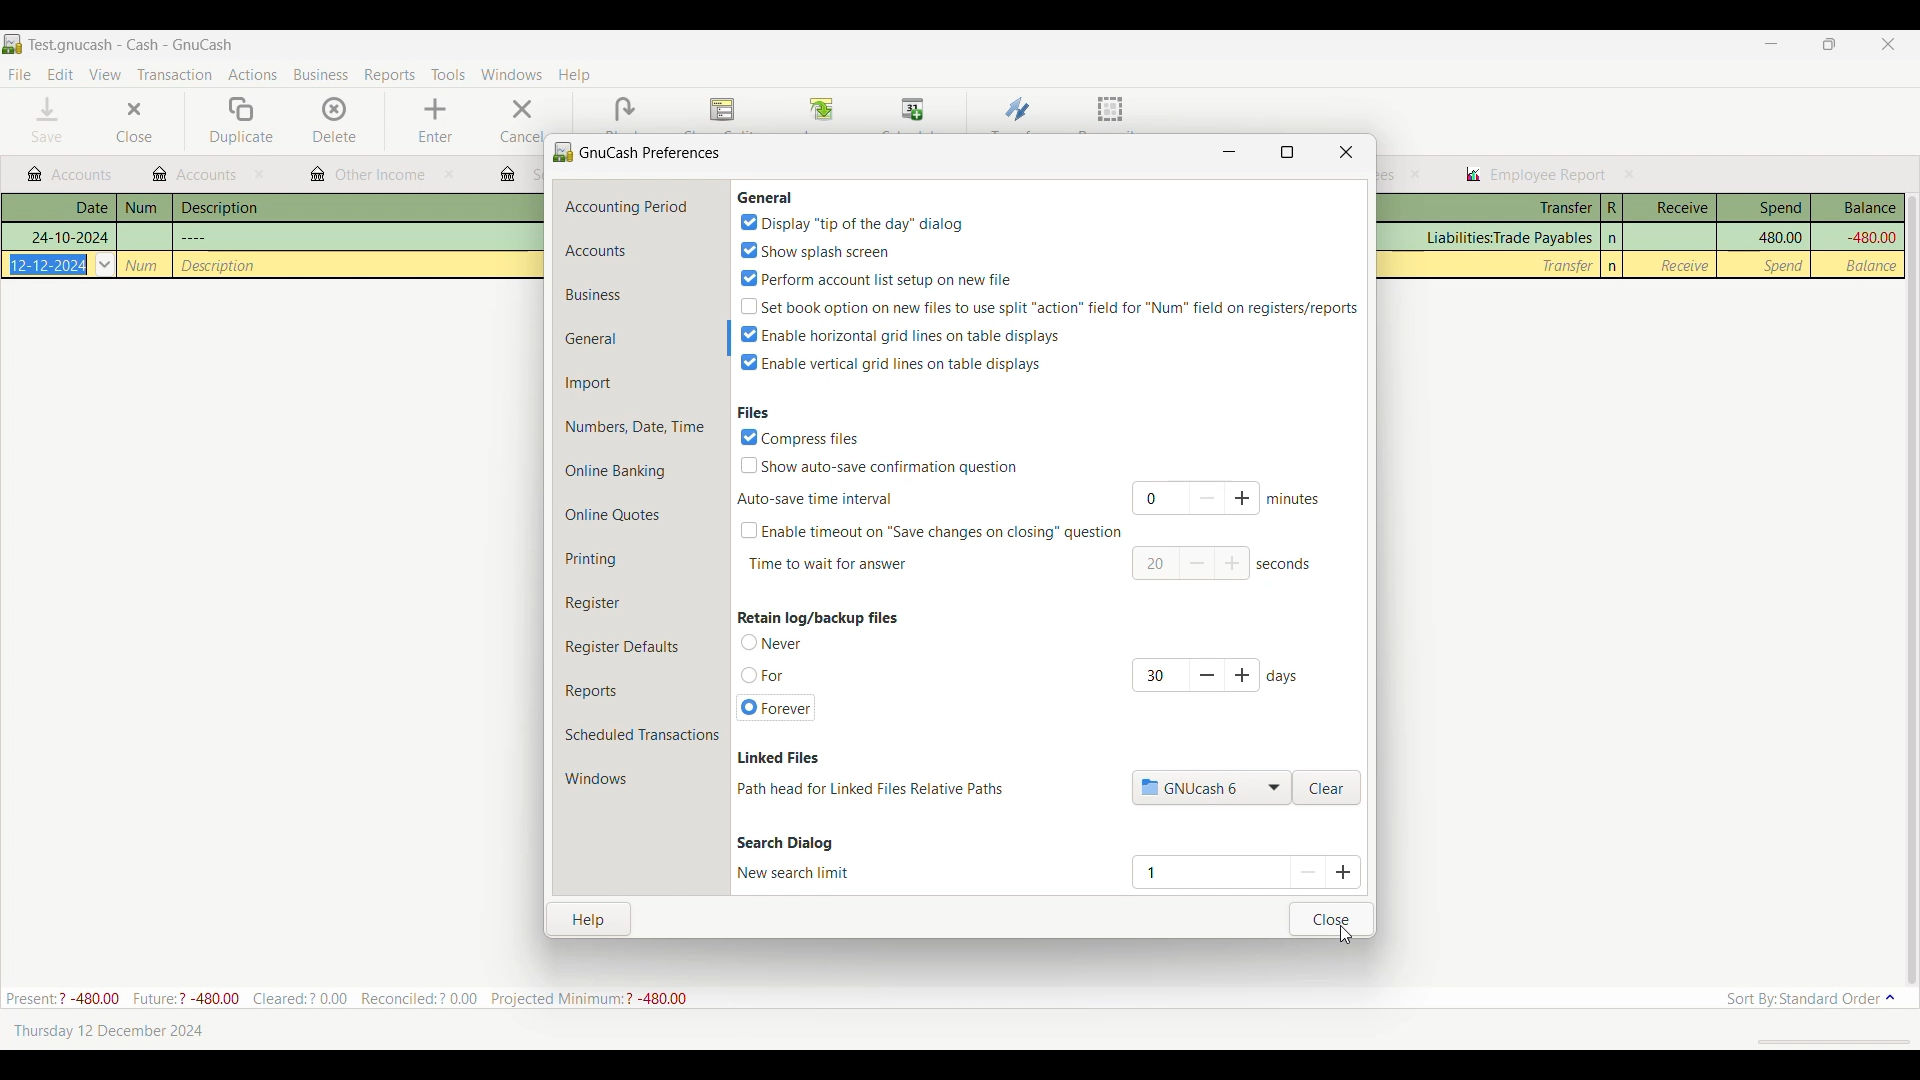 This screenshot has height=1080, width=1920. What do you see at coordinates (59, 208) in the screenshot?
I see `Date column` at bounding box center [59, 208].